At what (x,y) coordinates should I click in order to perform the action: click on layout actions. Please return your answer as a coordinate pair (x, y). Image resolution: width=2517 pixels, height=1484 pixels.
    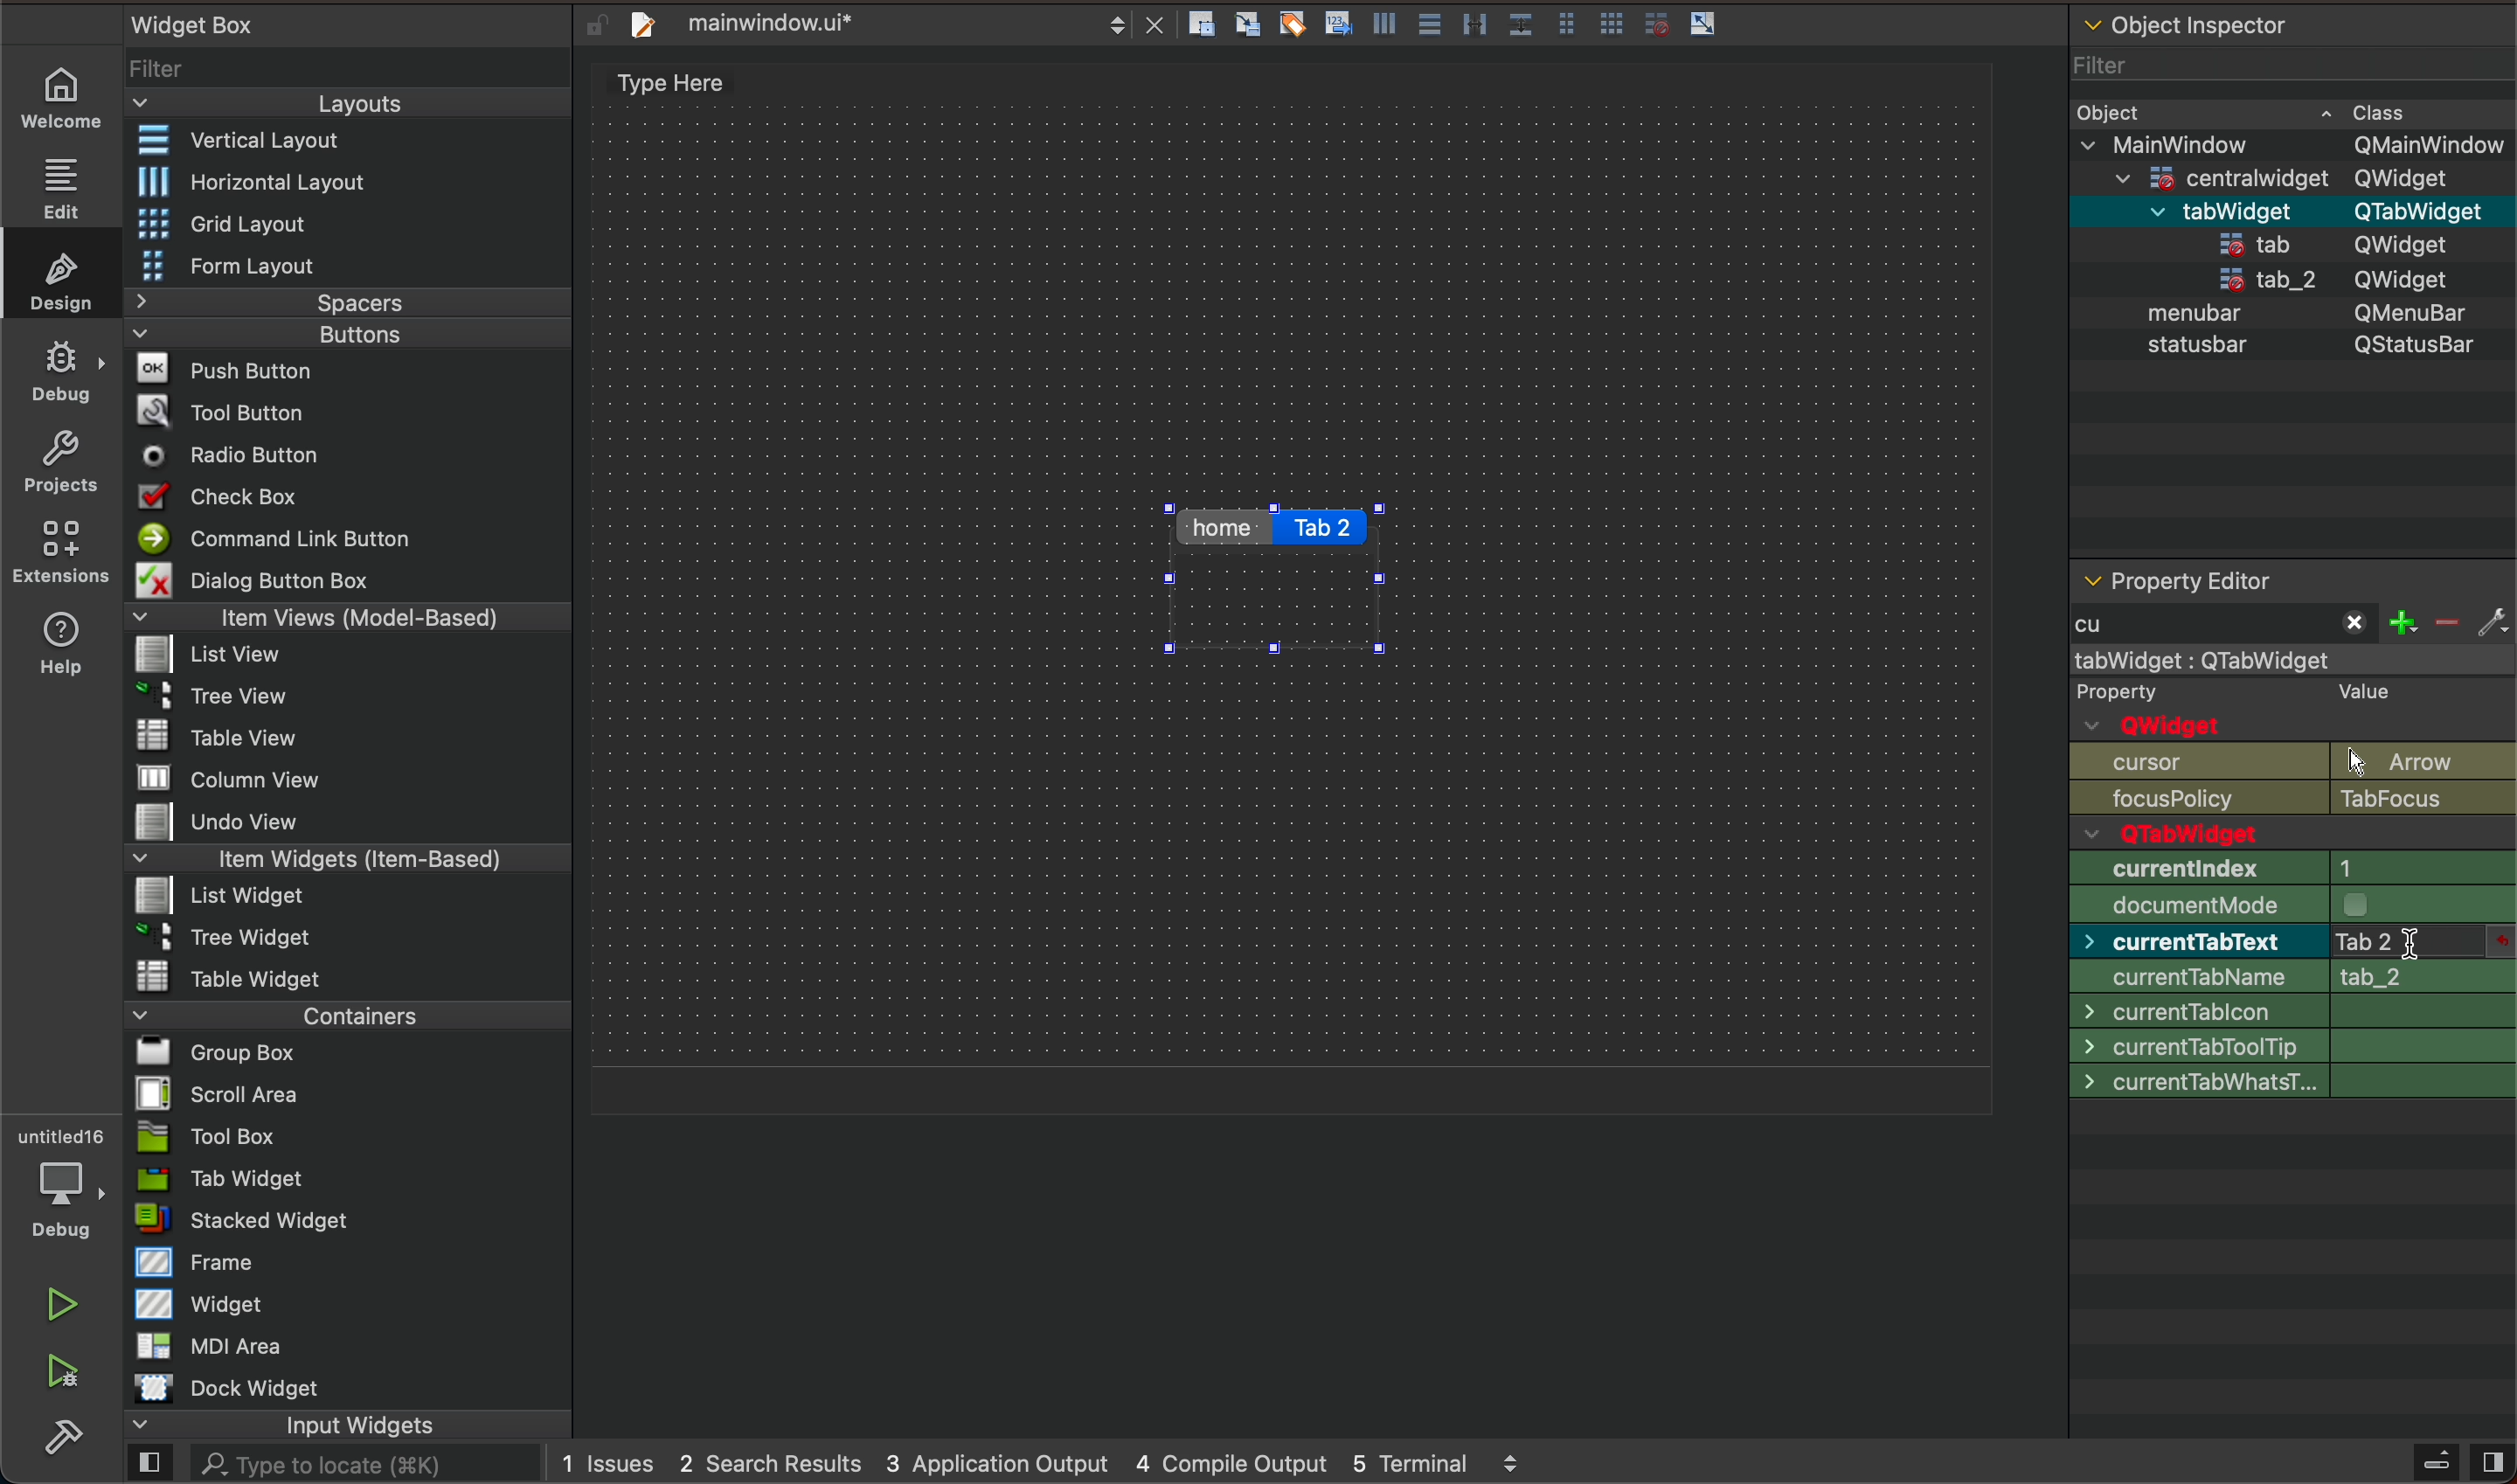
    Looking at the image, I should click on (1541, 22).